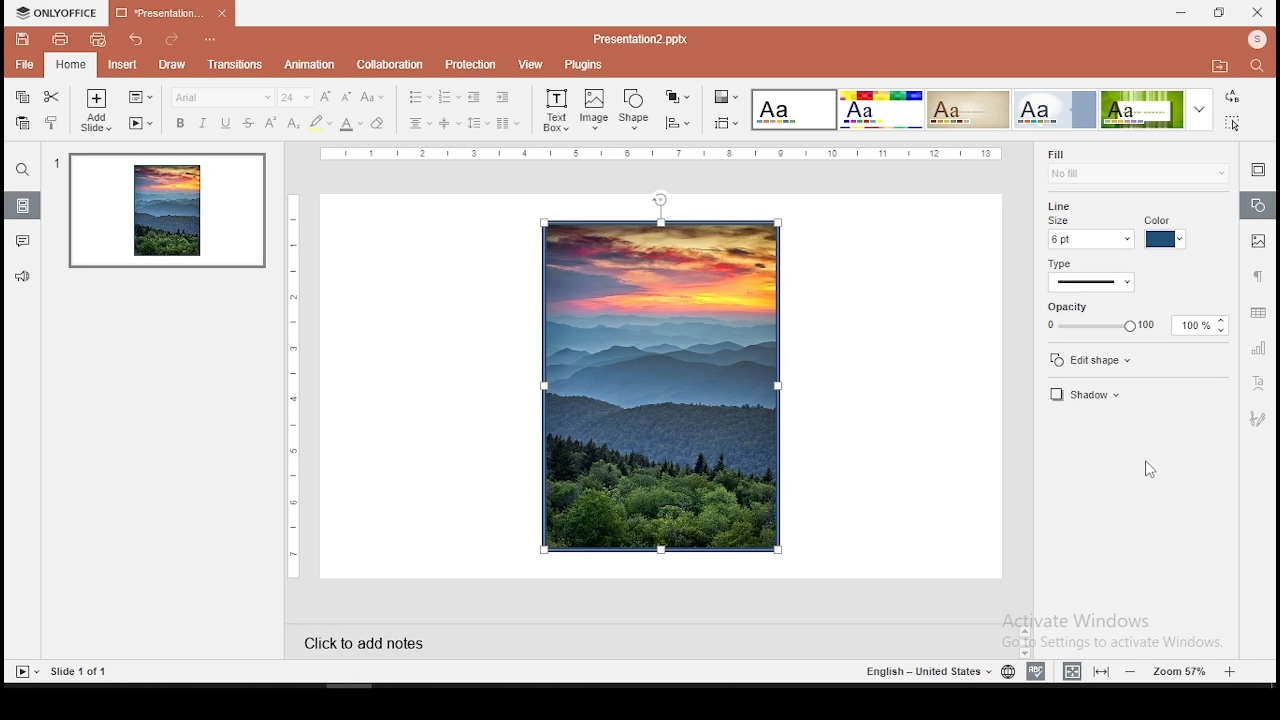 This screenshot has height=720, width=1280. What do you see at coordinates (225, 123) in the screenshot?
I see `underline` at bounding box center [225, 123].